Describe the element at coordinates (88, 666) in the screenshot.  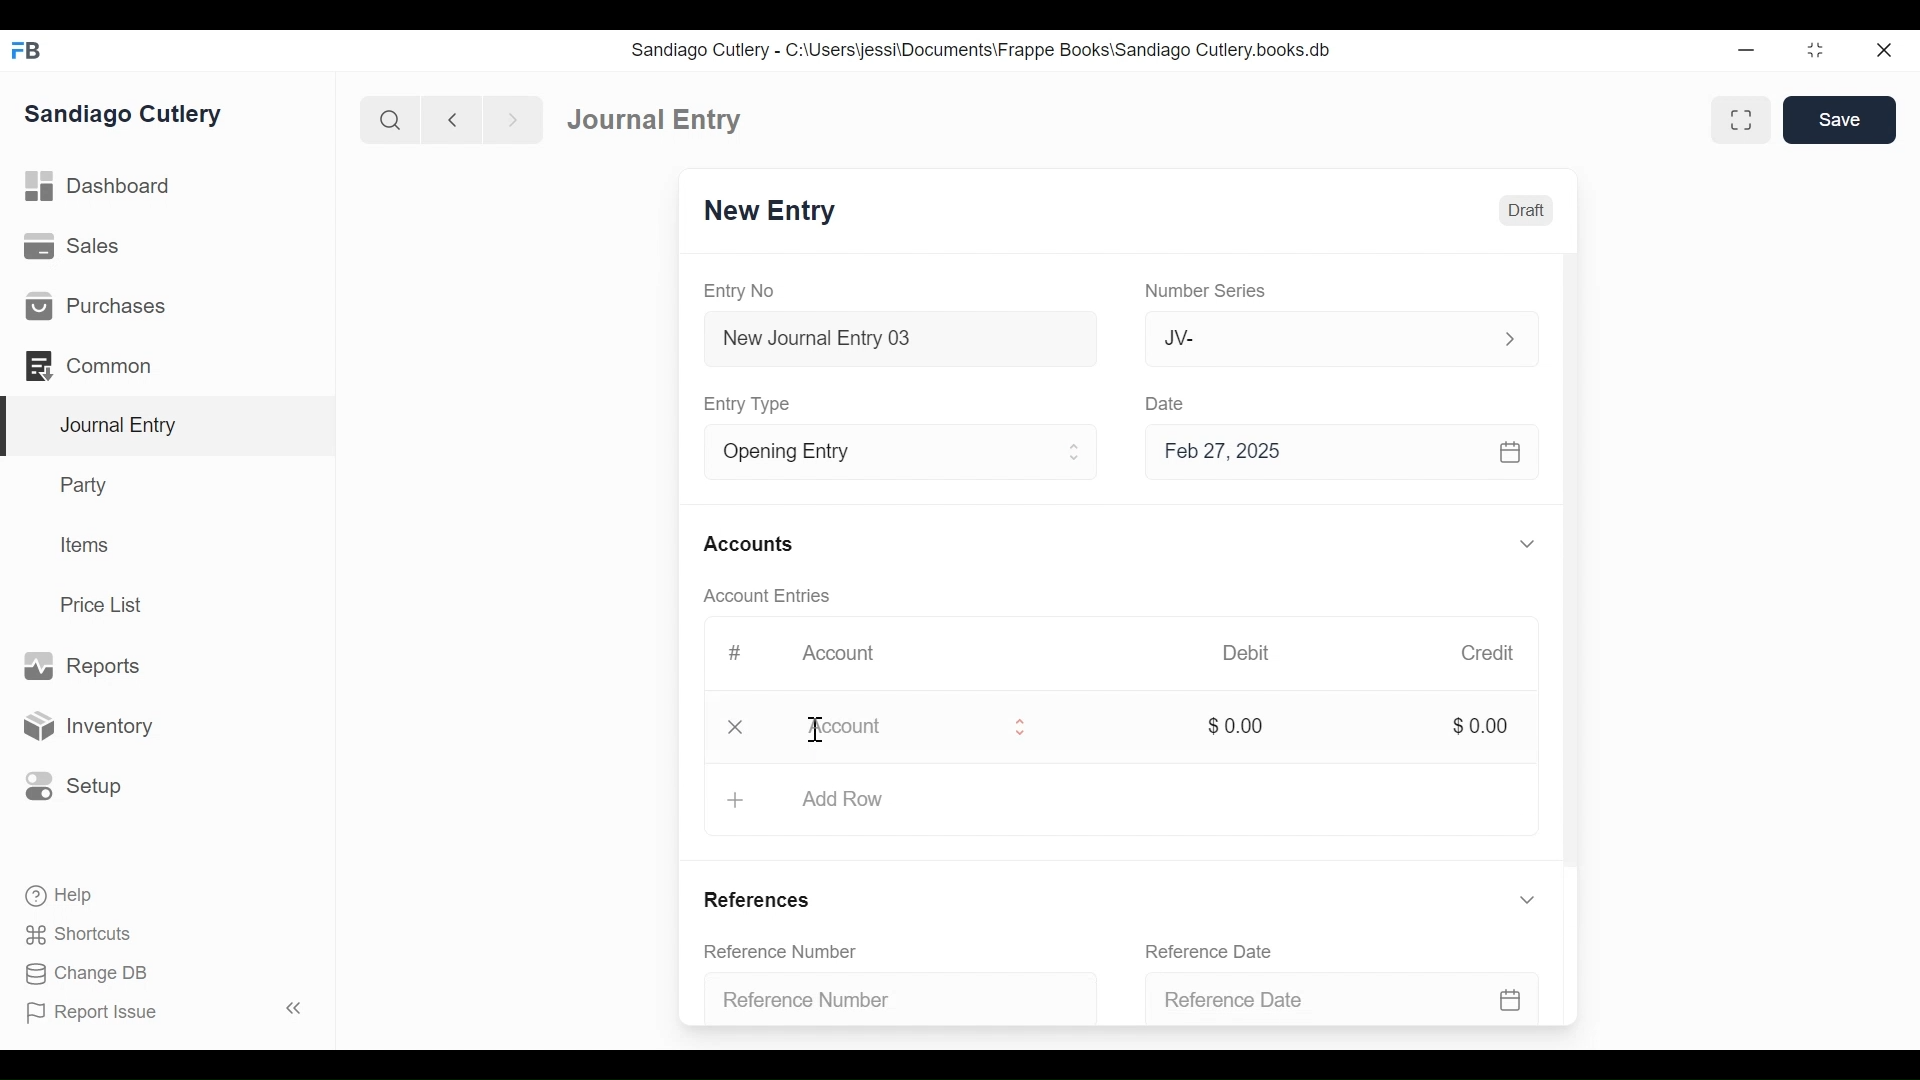
I see `Reports` at that location.